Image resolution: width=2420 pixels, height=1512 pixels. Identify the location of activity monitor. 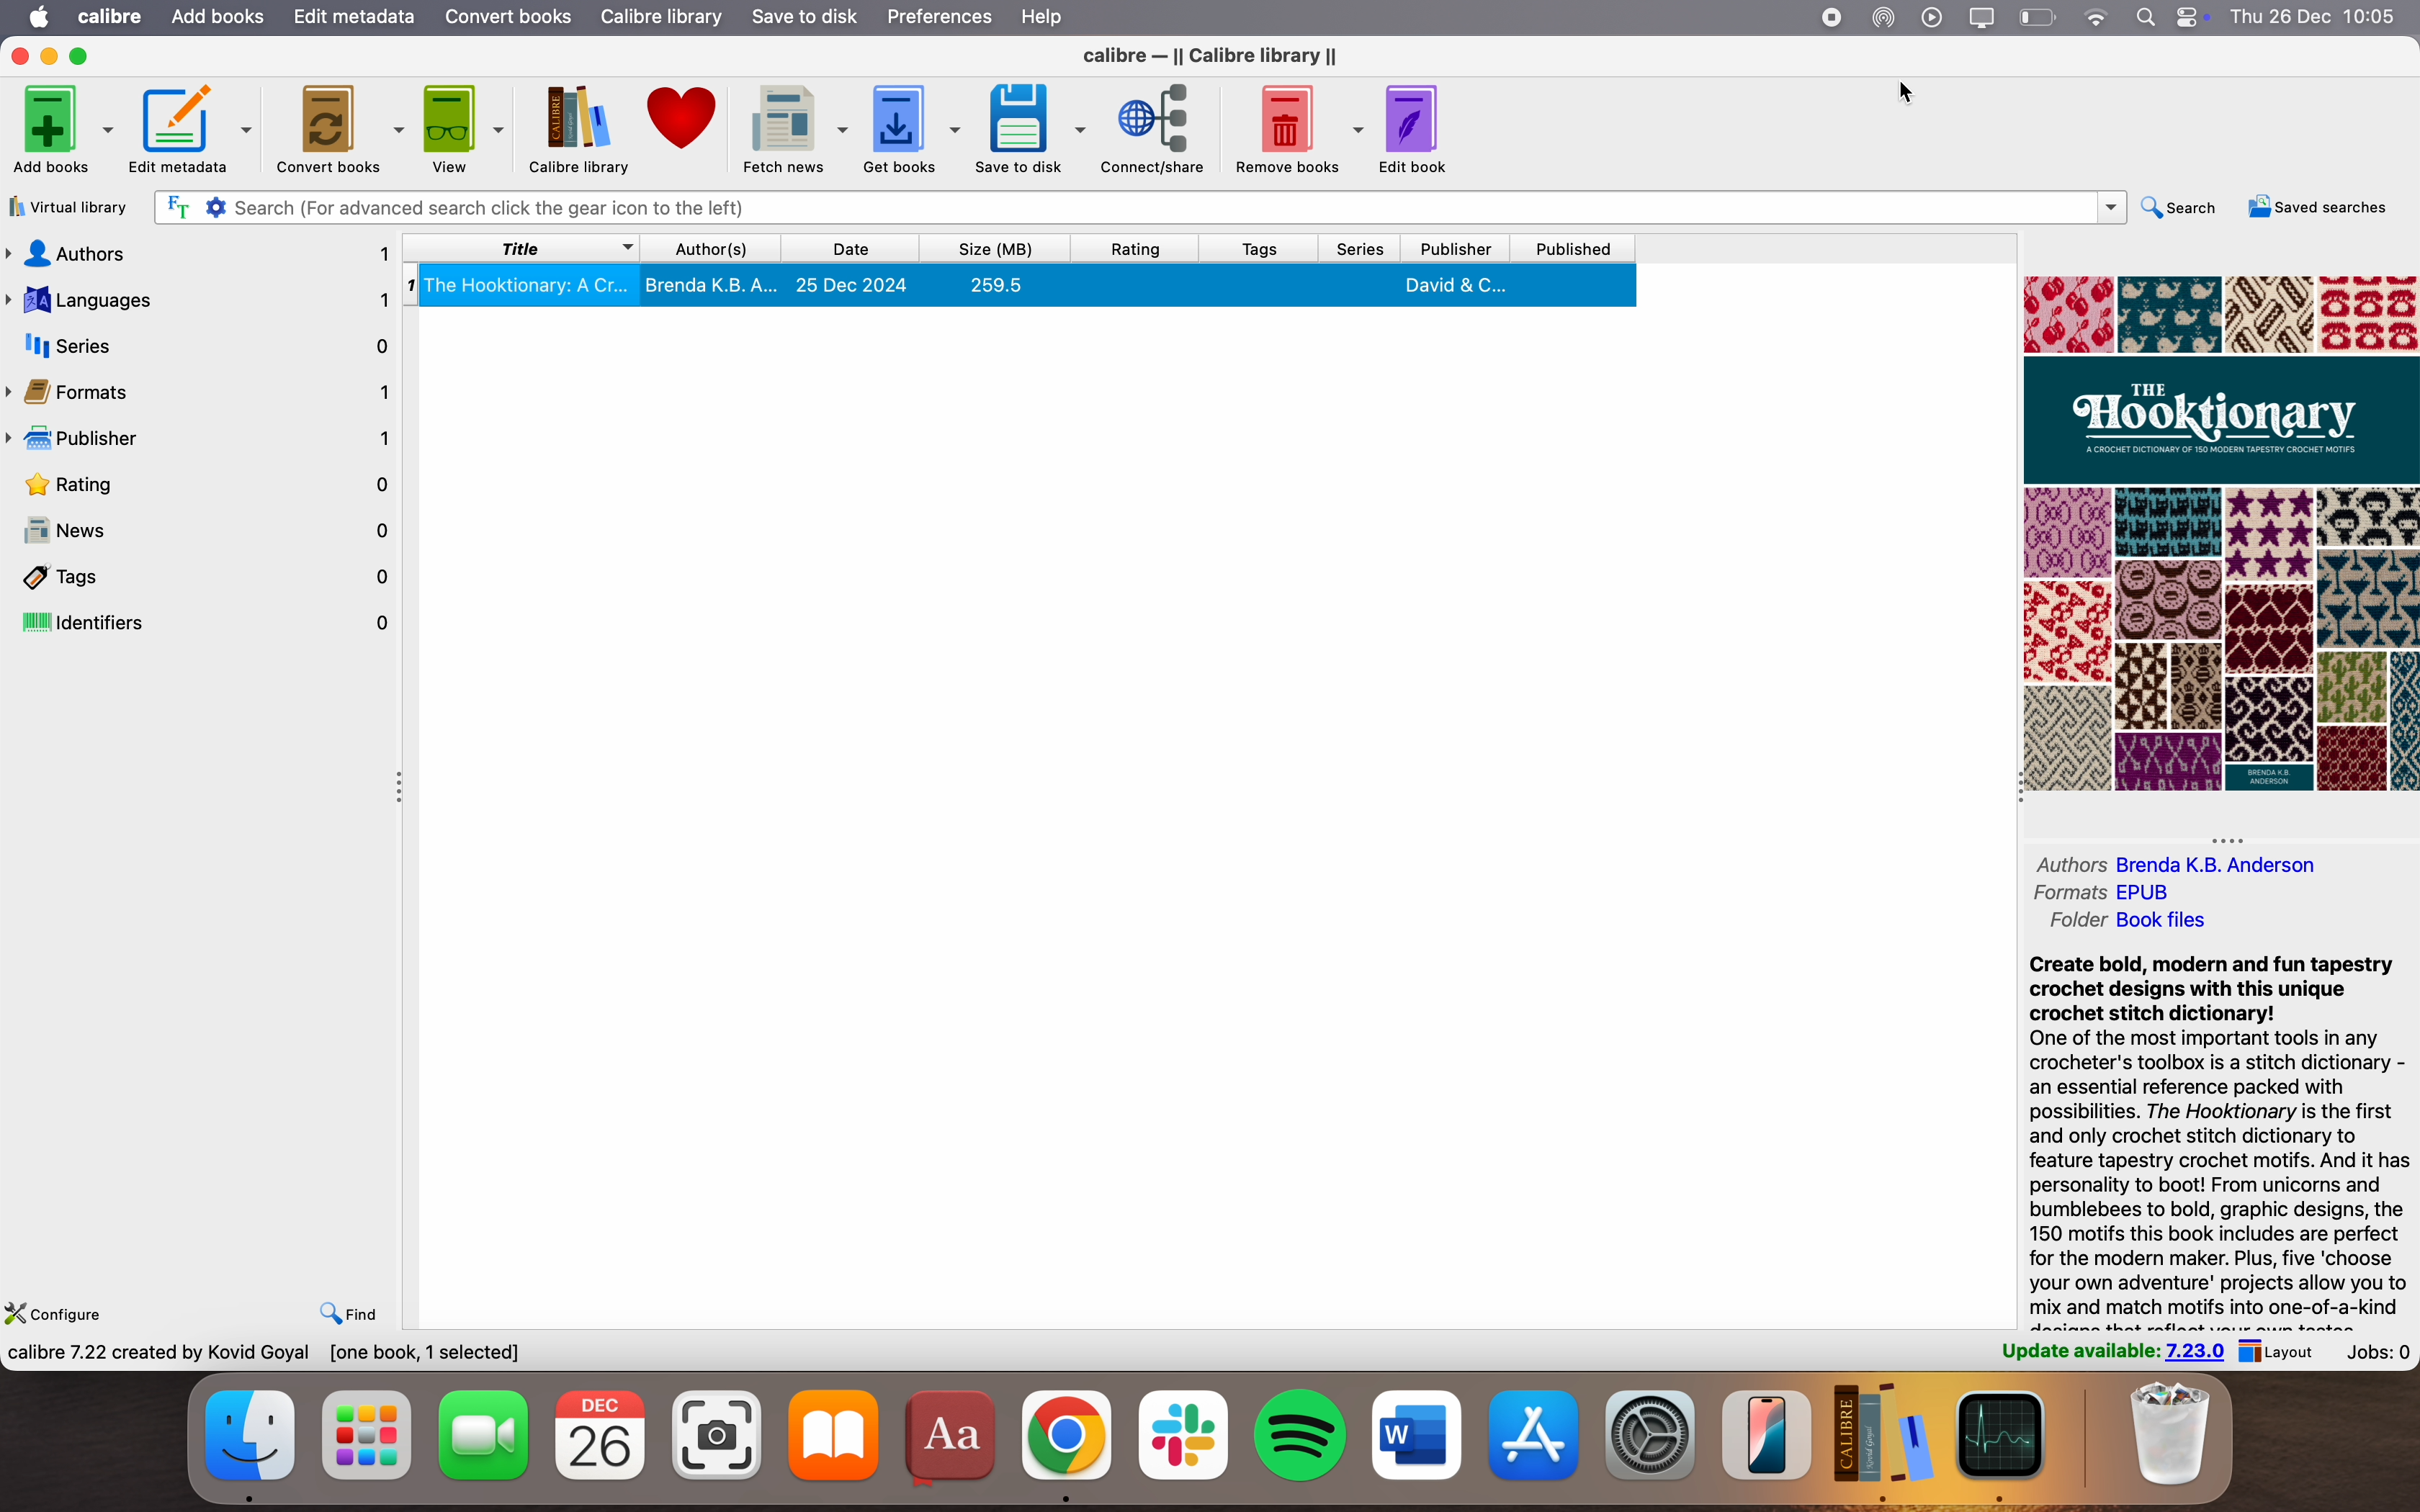
(2006, 1444).